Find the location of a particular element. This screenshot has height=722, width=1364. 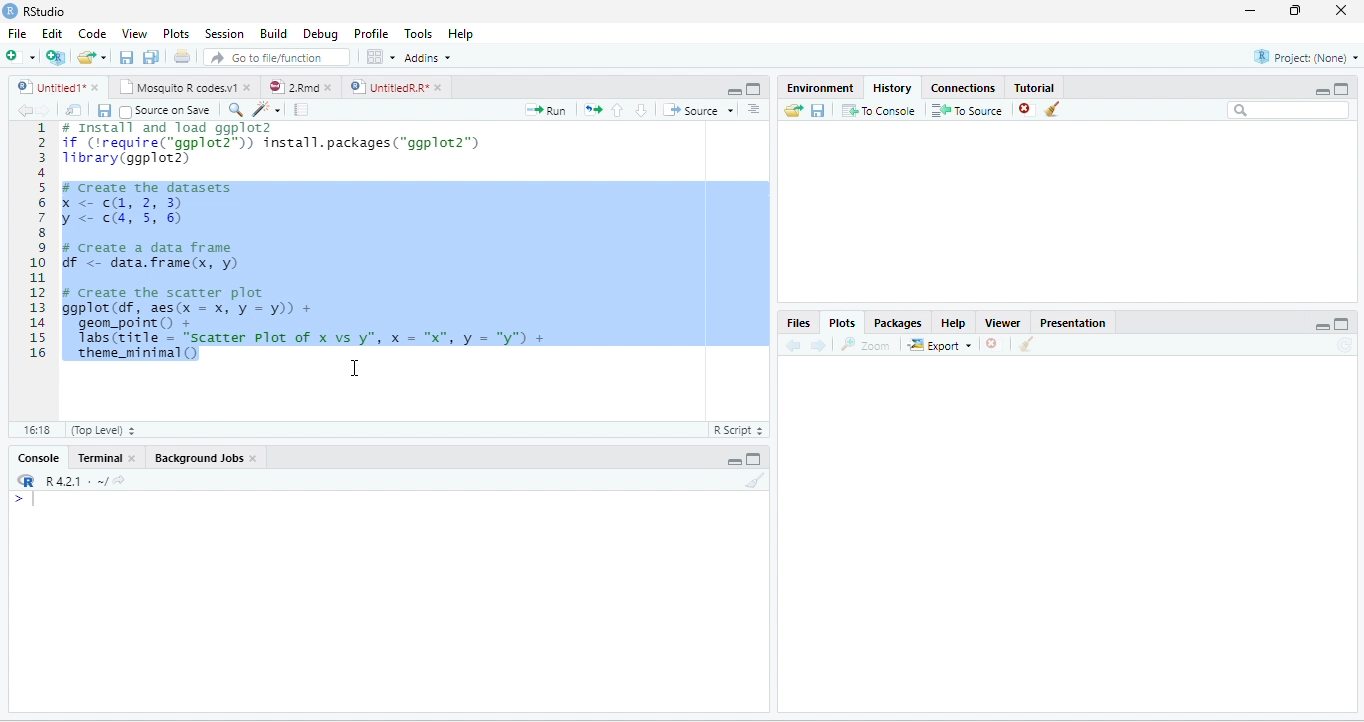

close is located at coordinates (254, 459).